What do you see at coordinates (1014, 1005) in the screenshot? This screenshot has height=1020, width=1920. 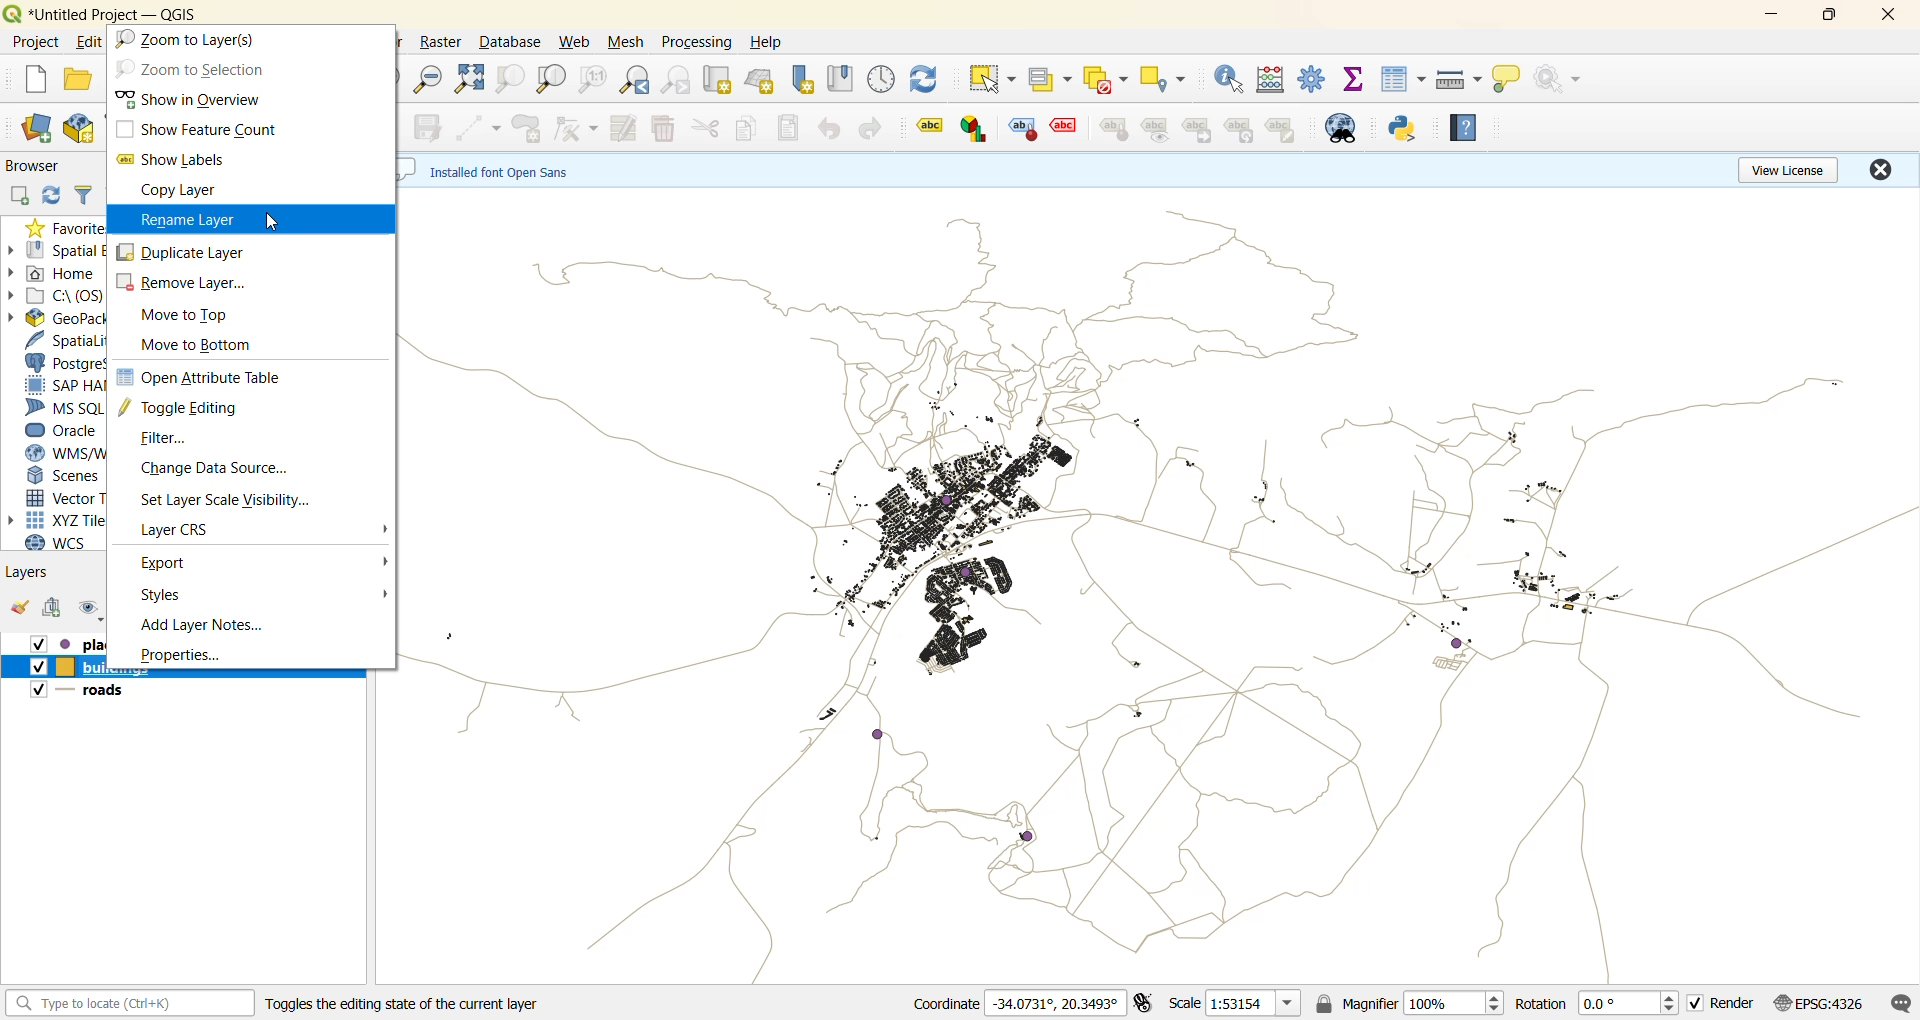 I see `coordinates` at bounding box center [1014, 1005].